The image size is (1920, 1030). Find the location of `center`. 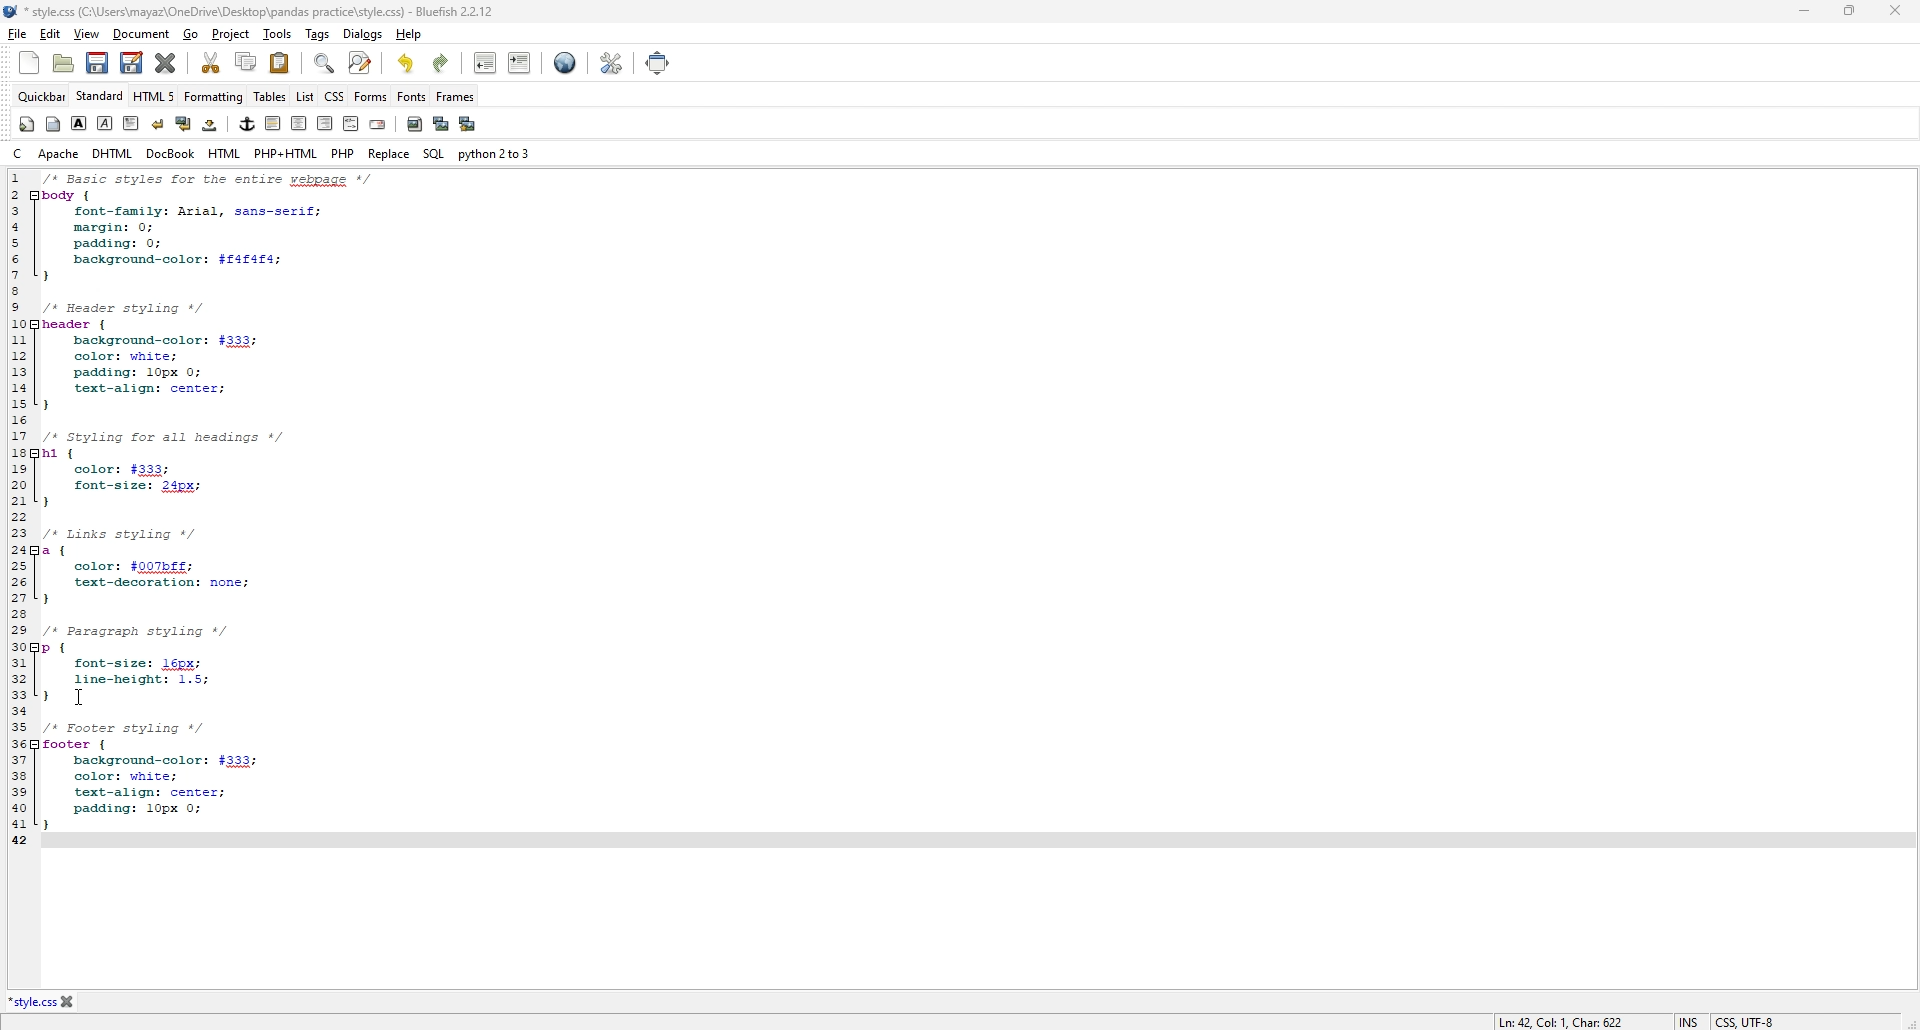

center is located at coordinates (299, 124).